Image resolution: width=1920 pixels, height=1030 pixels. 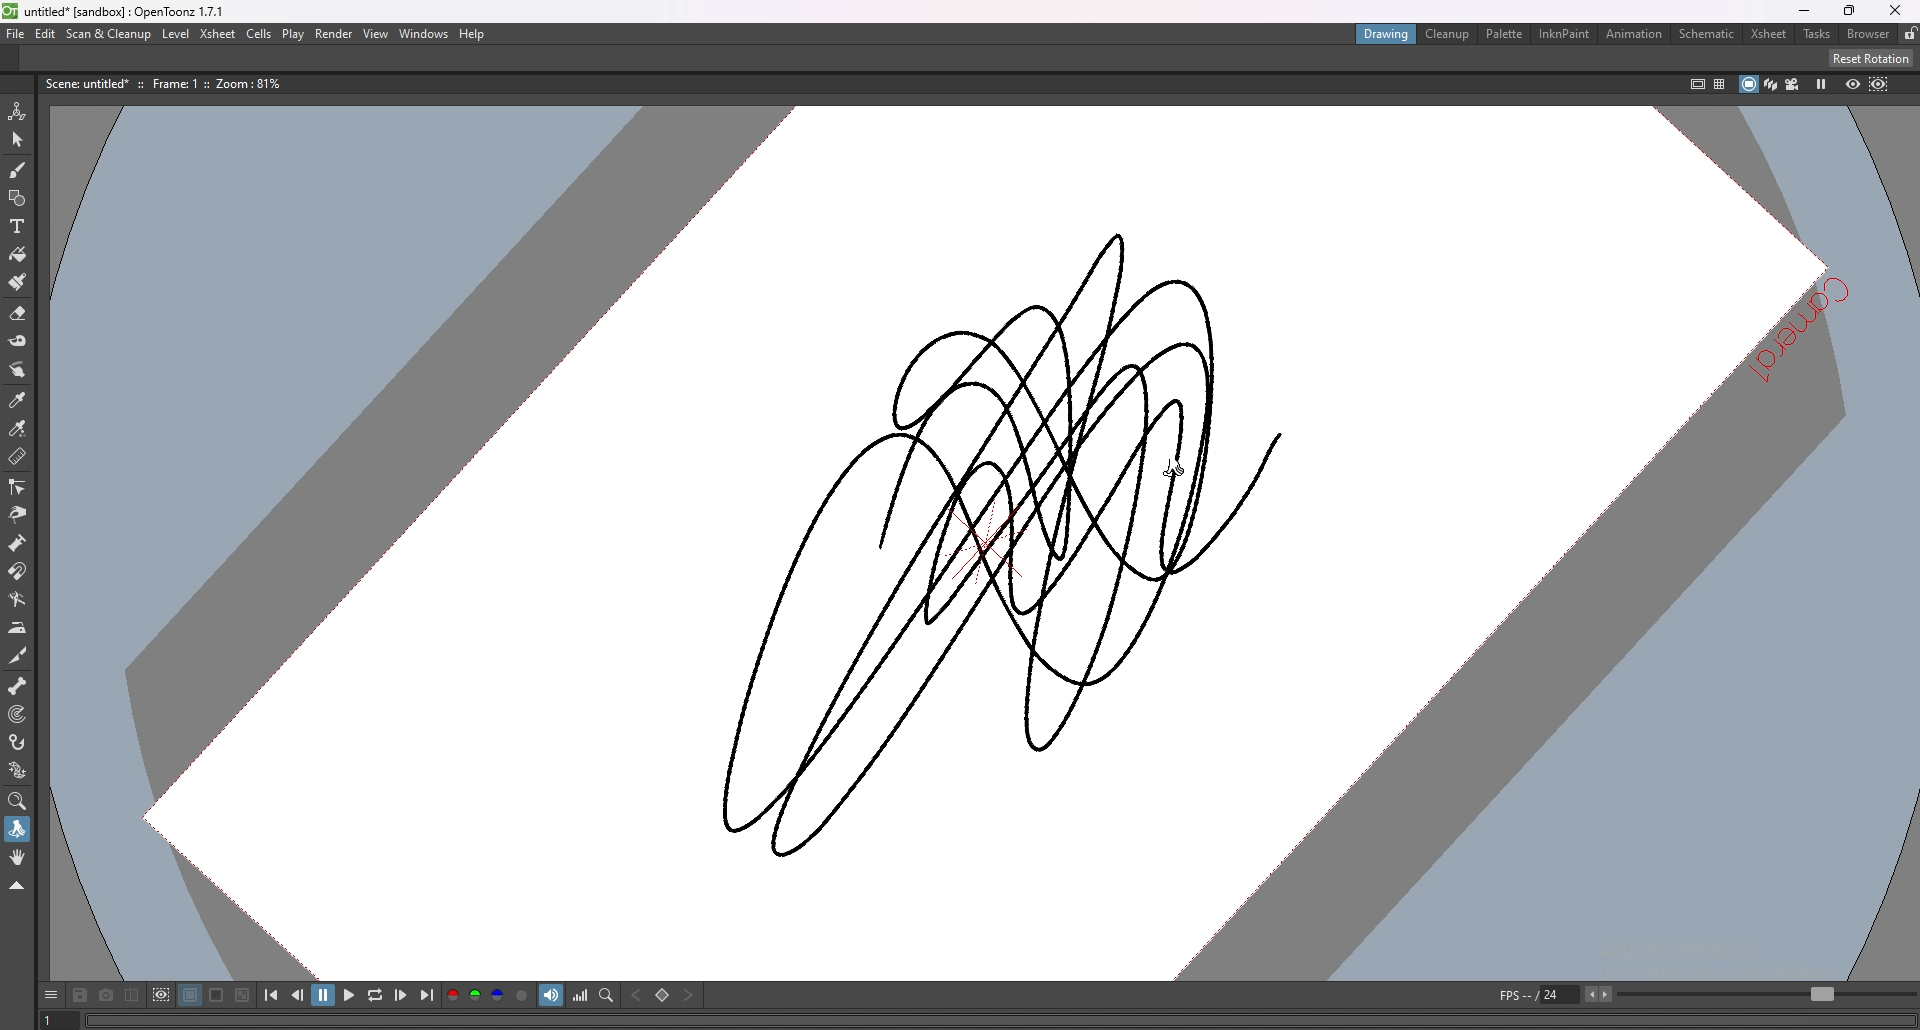 I want to click on paint tool, so click(x=18, y=254).